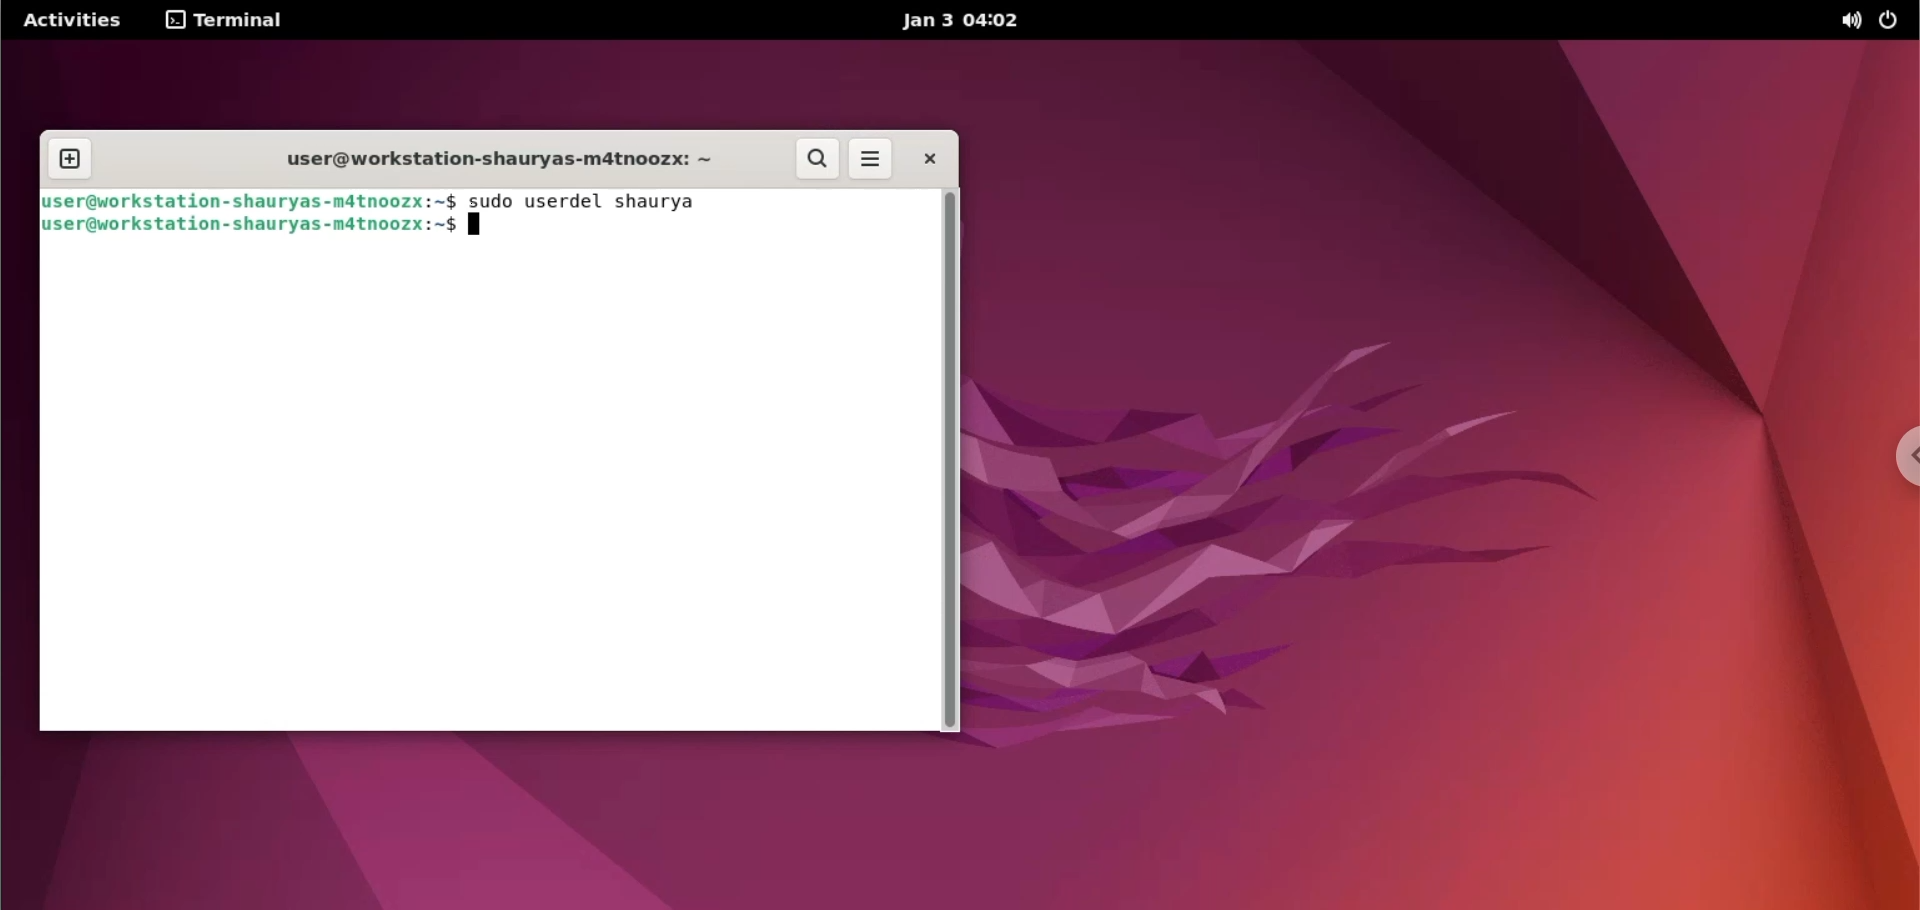  Describe the element at coordinates (817, 159) in the screenshot. I see `search` at that location.